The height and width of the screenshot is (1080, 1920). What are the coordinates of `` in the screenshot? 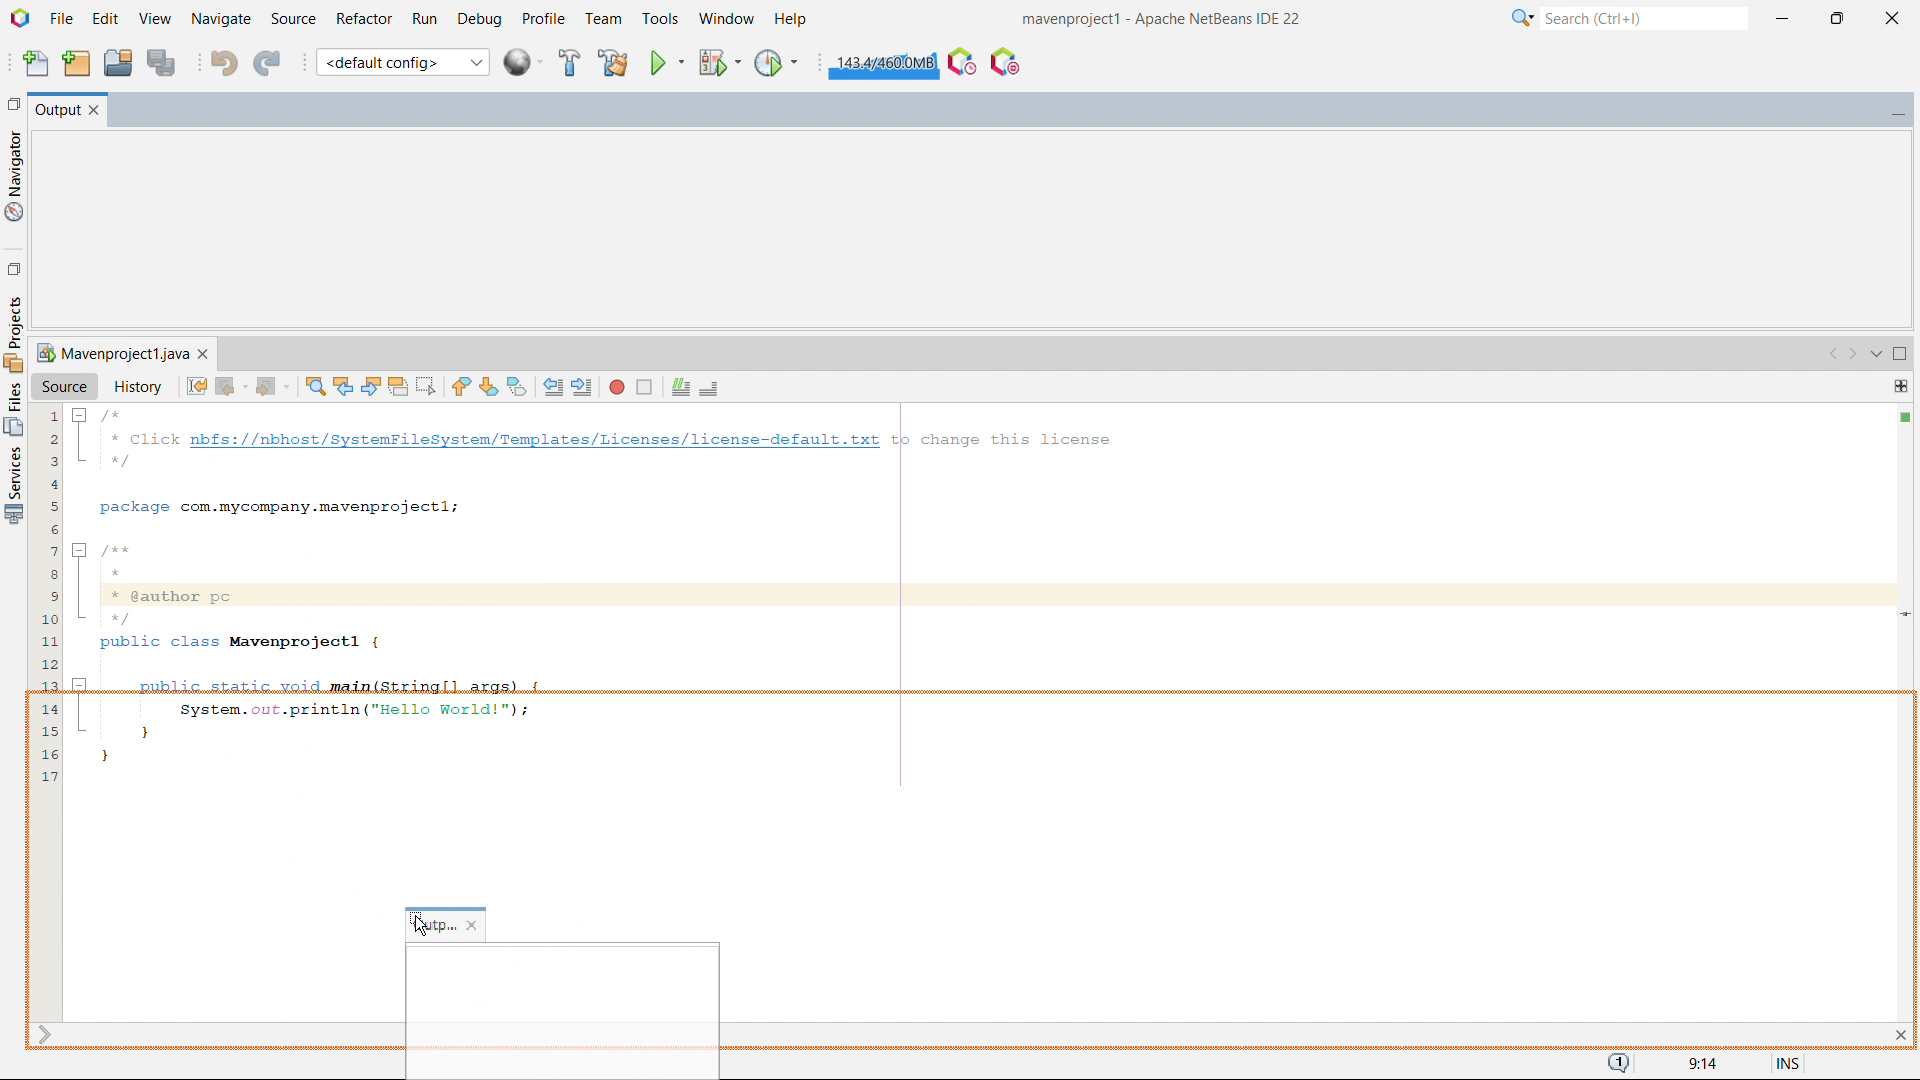 It's located at (522, 63).